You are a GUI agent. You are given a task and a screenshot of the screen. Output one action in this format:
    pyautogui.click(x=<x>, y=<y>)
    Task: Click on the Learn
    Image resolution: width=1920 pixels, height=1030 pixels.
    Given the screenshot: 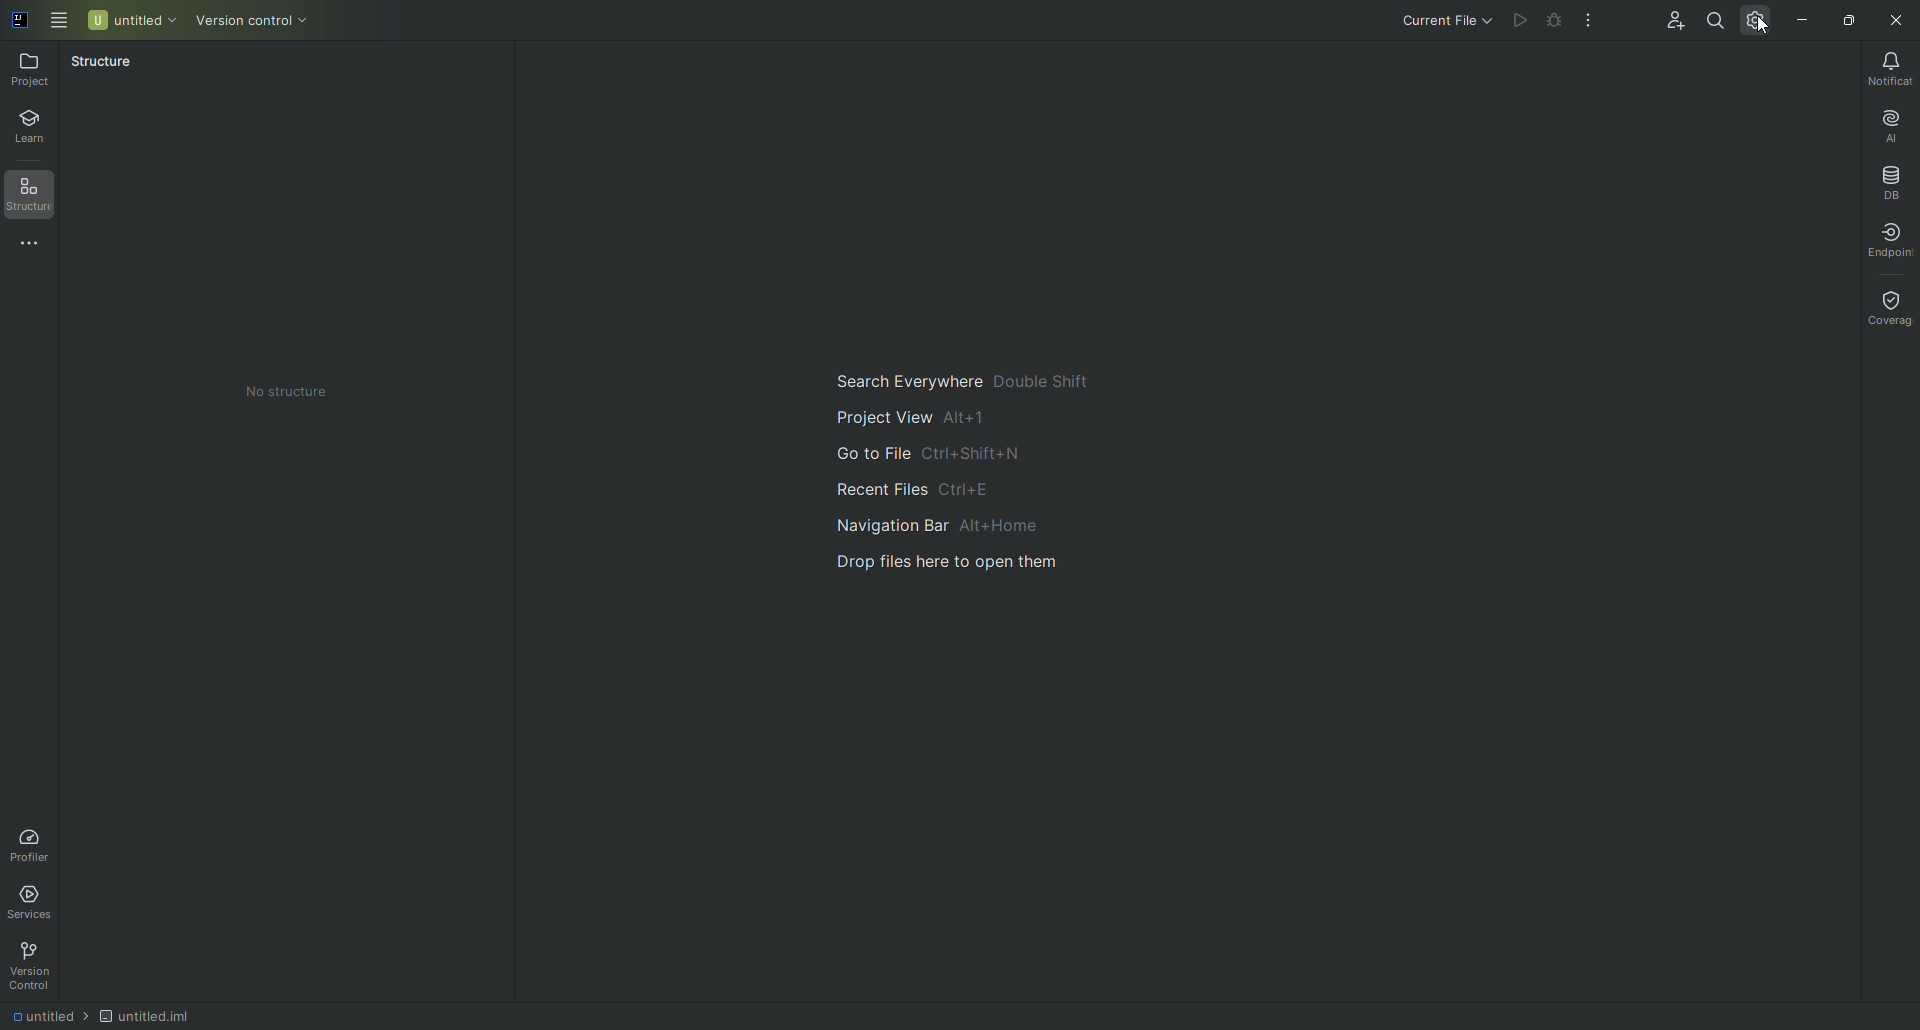 What is the action you would take?
    pyautogui.click(x=34, y=128)
    